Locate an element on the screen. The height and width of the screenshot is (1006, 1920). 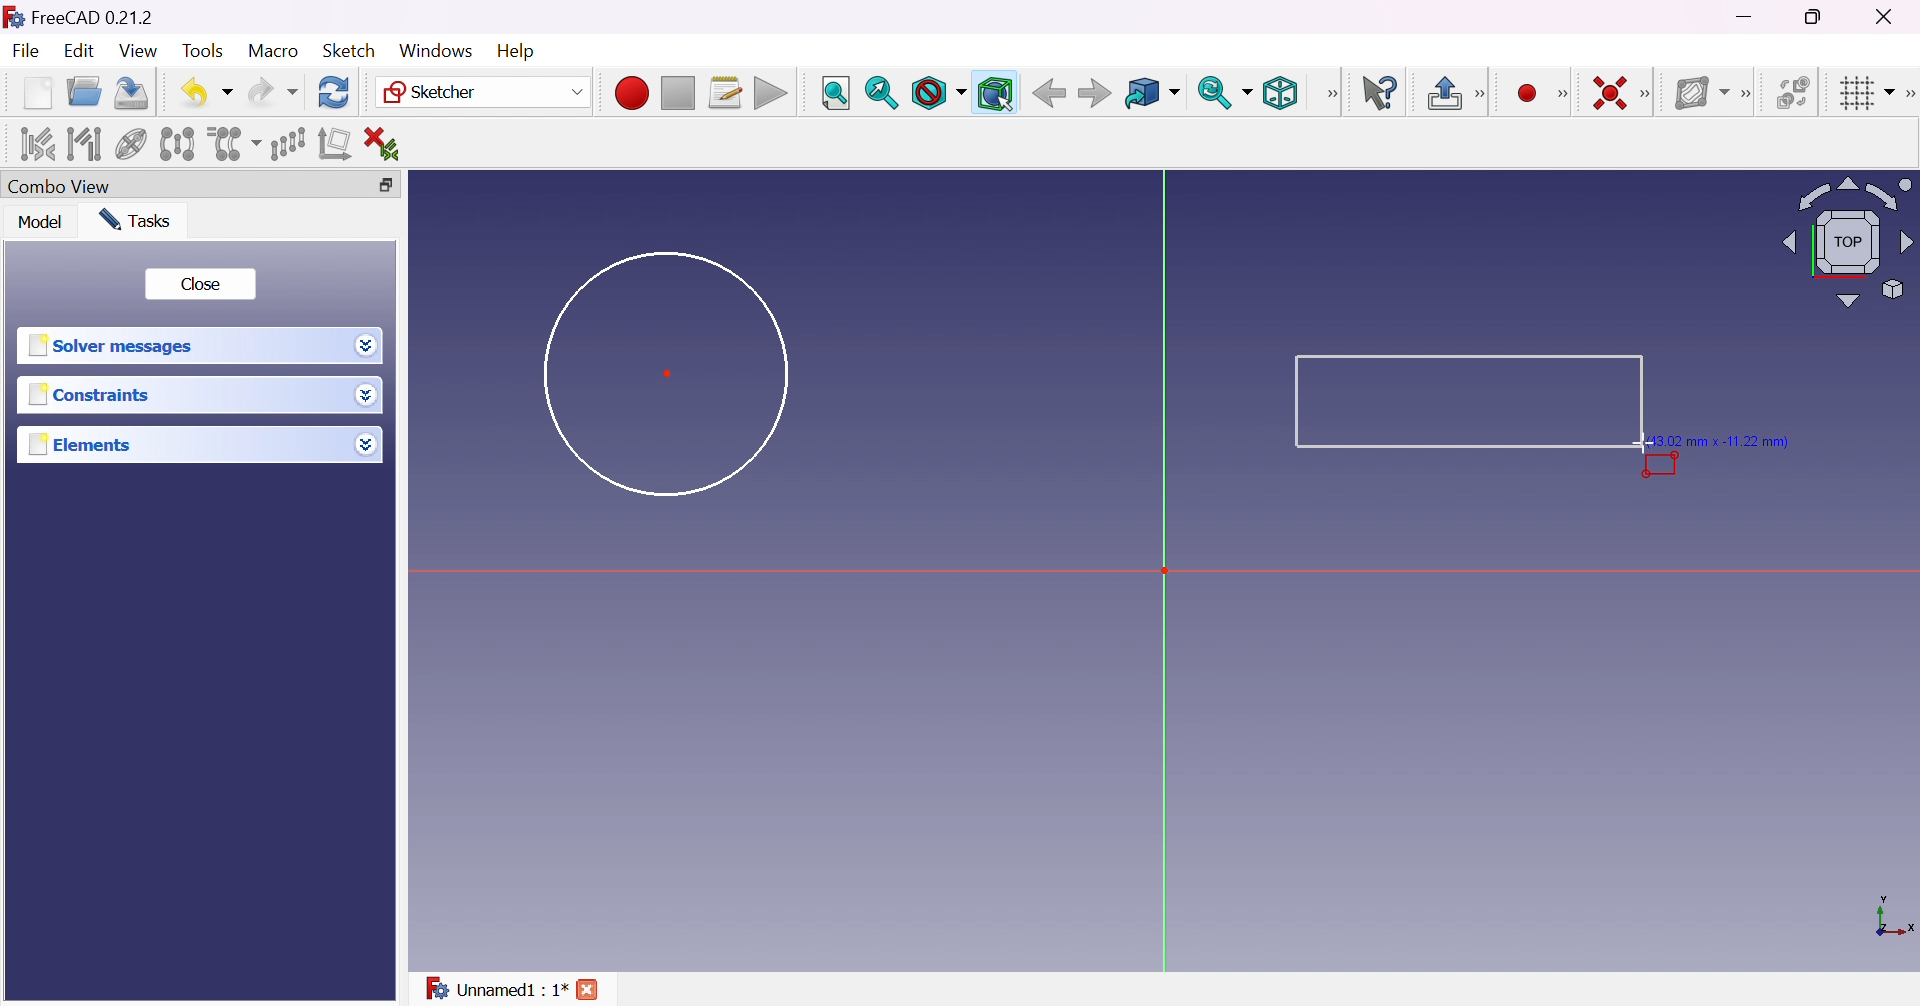
Remove axes alignment is located at coordinates (335, 145).